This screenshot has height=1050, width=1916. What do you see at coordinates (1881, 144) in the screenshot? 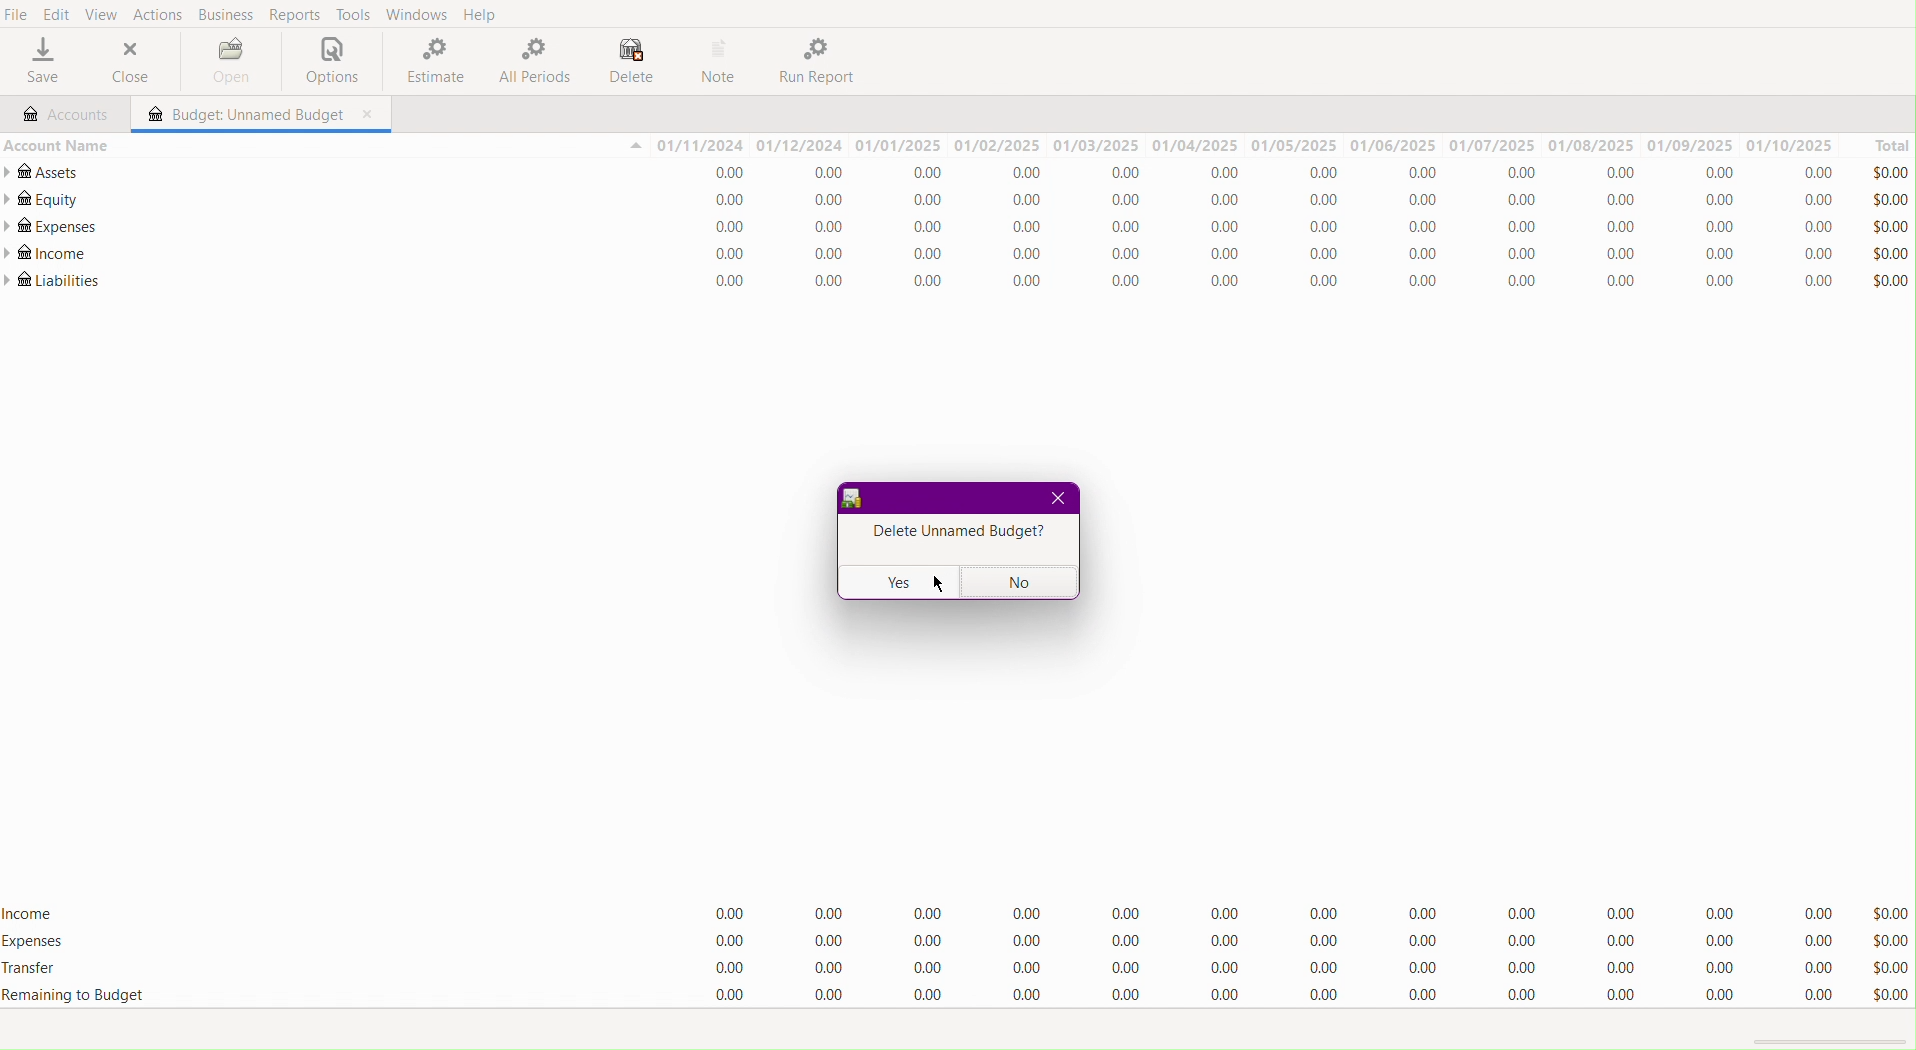
I see `Total` at bounding box center [1881, 144].